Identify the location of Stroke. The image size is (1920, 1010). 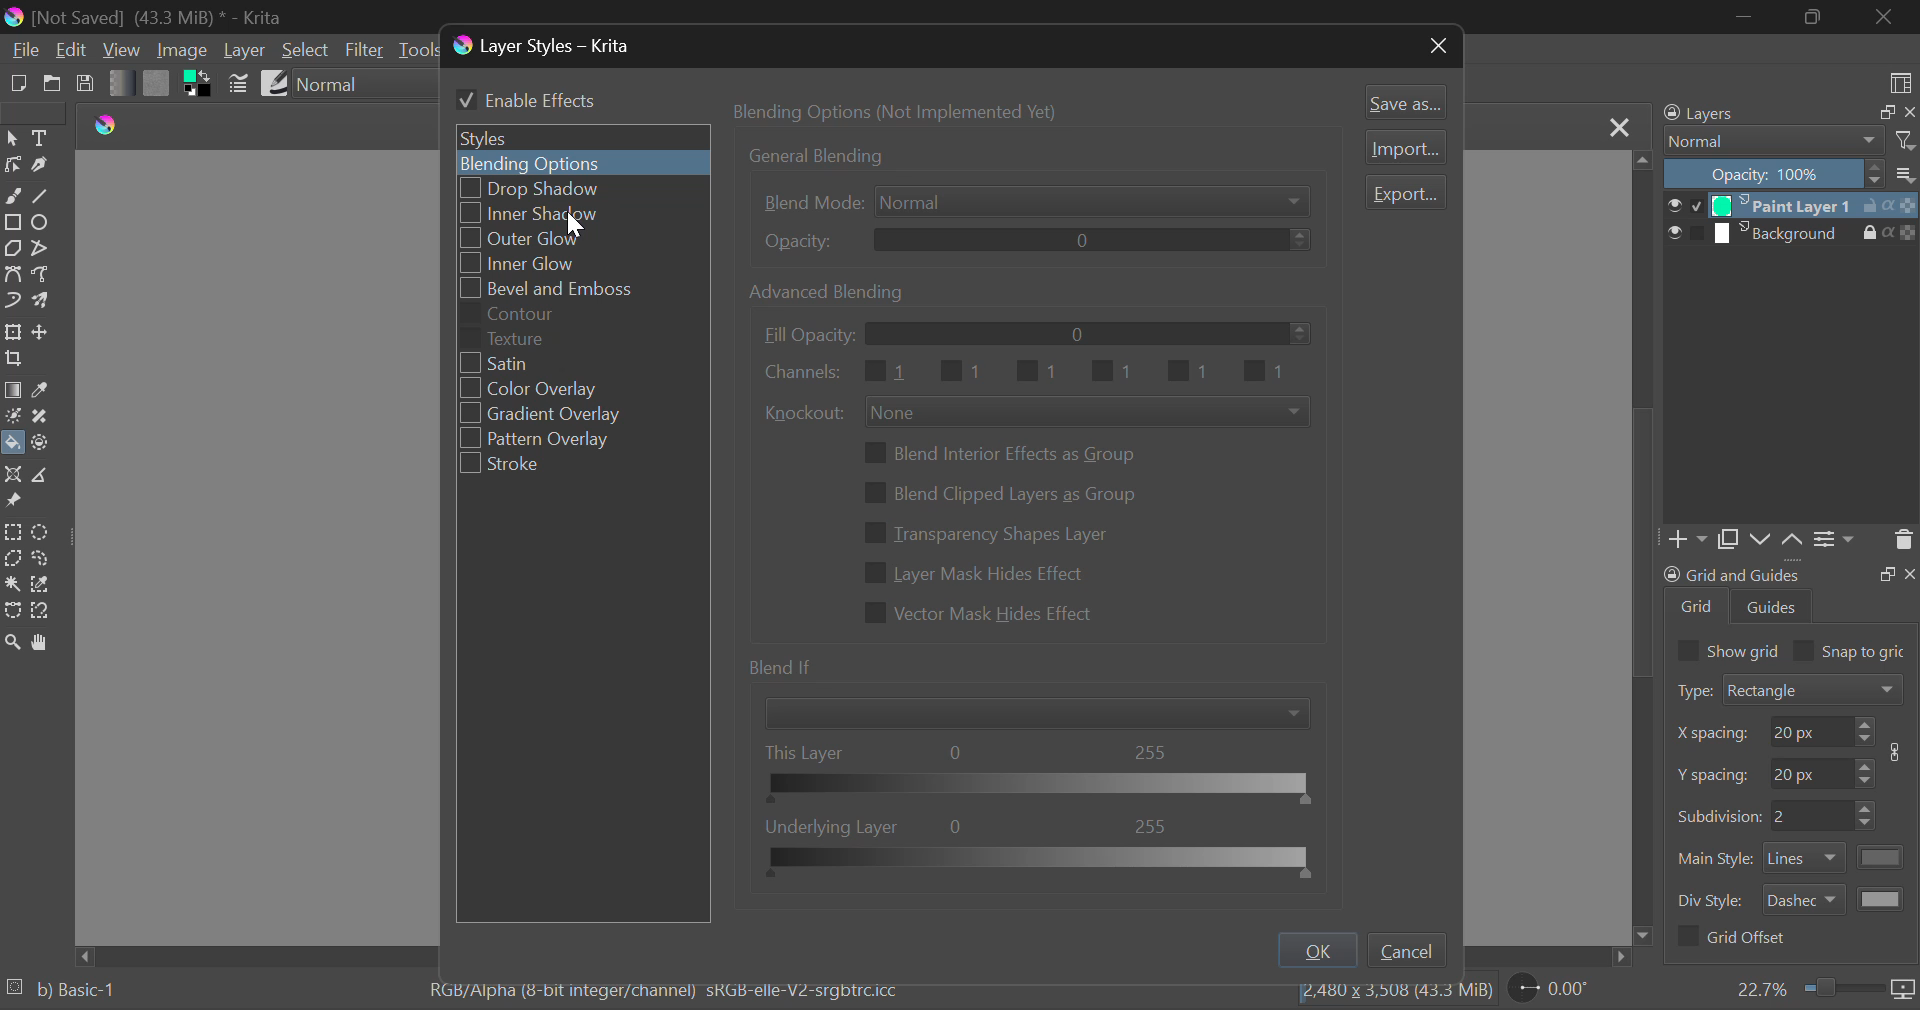
(562, 465).